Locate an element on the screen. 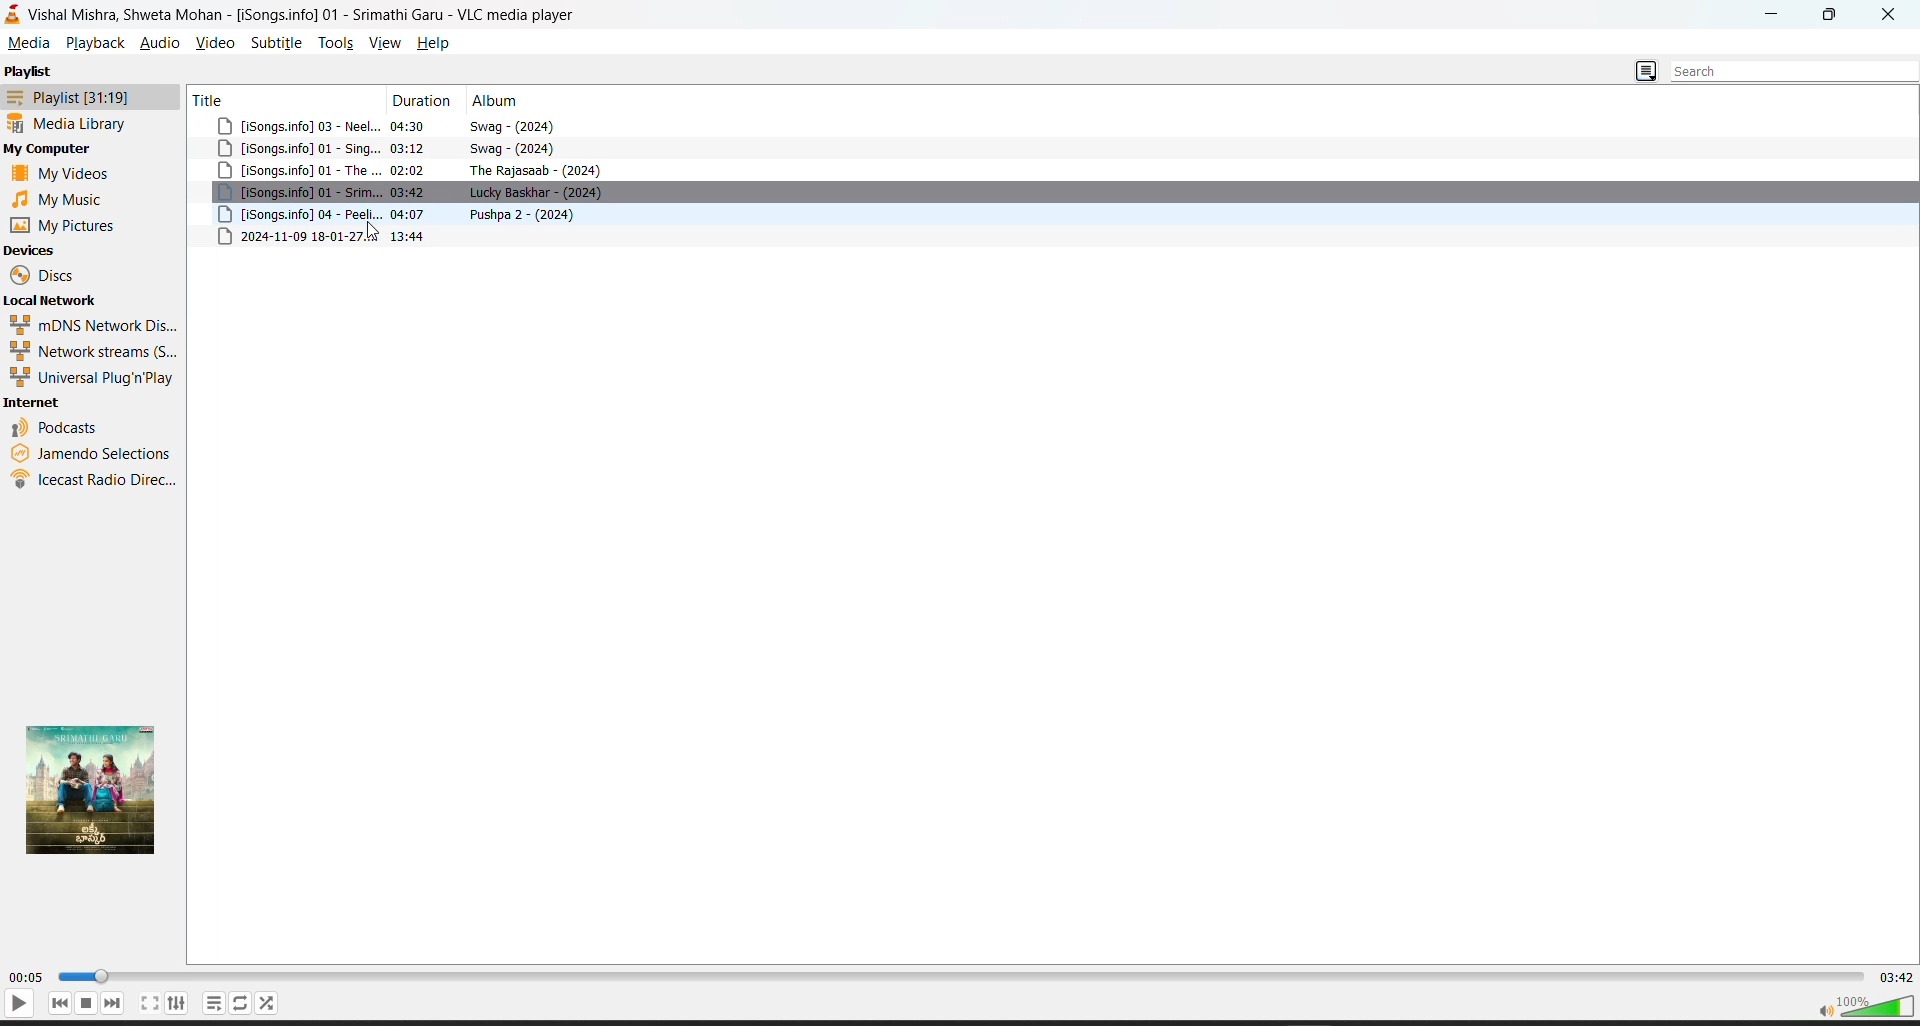 The image size is (1920, 1026). songs info 04-peeli is located at coordinates (296, 213).